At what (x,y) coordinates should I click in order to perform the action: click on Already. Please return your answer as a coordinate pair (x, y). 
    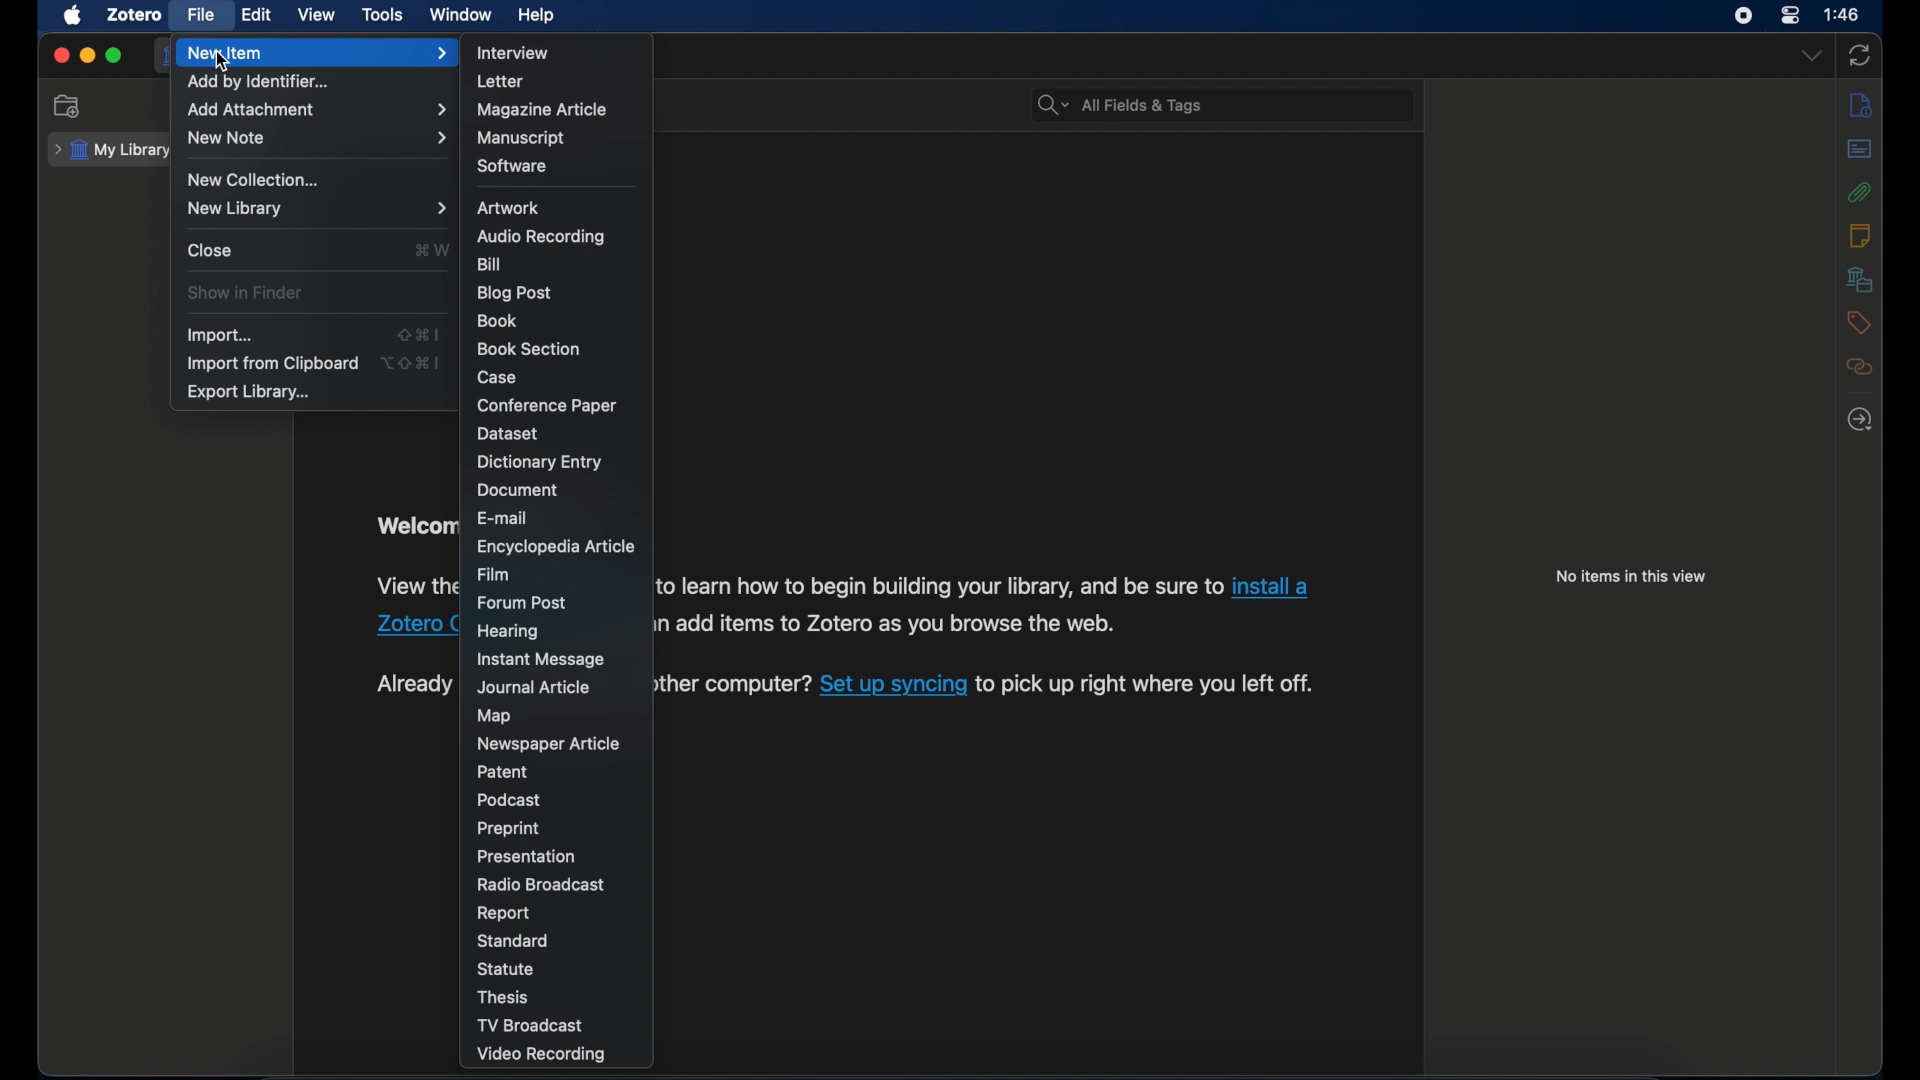
    Looking at the image, I should click on (413, 681).